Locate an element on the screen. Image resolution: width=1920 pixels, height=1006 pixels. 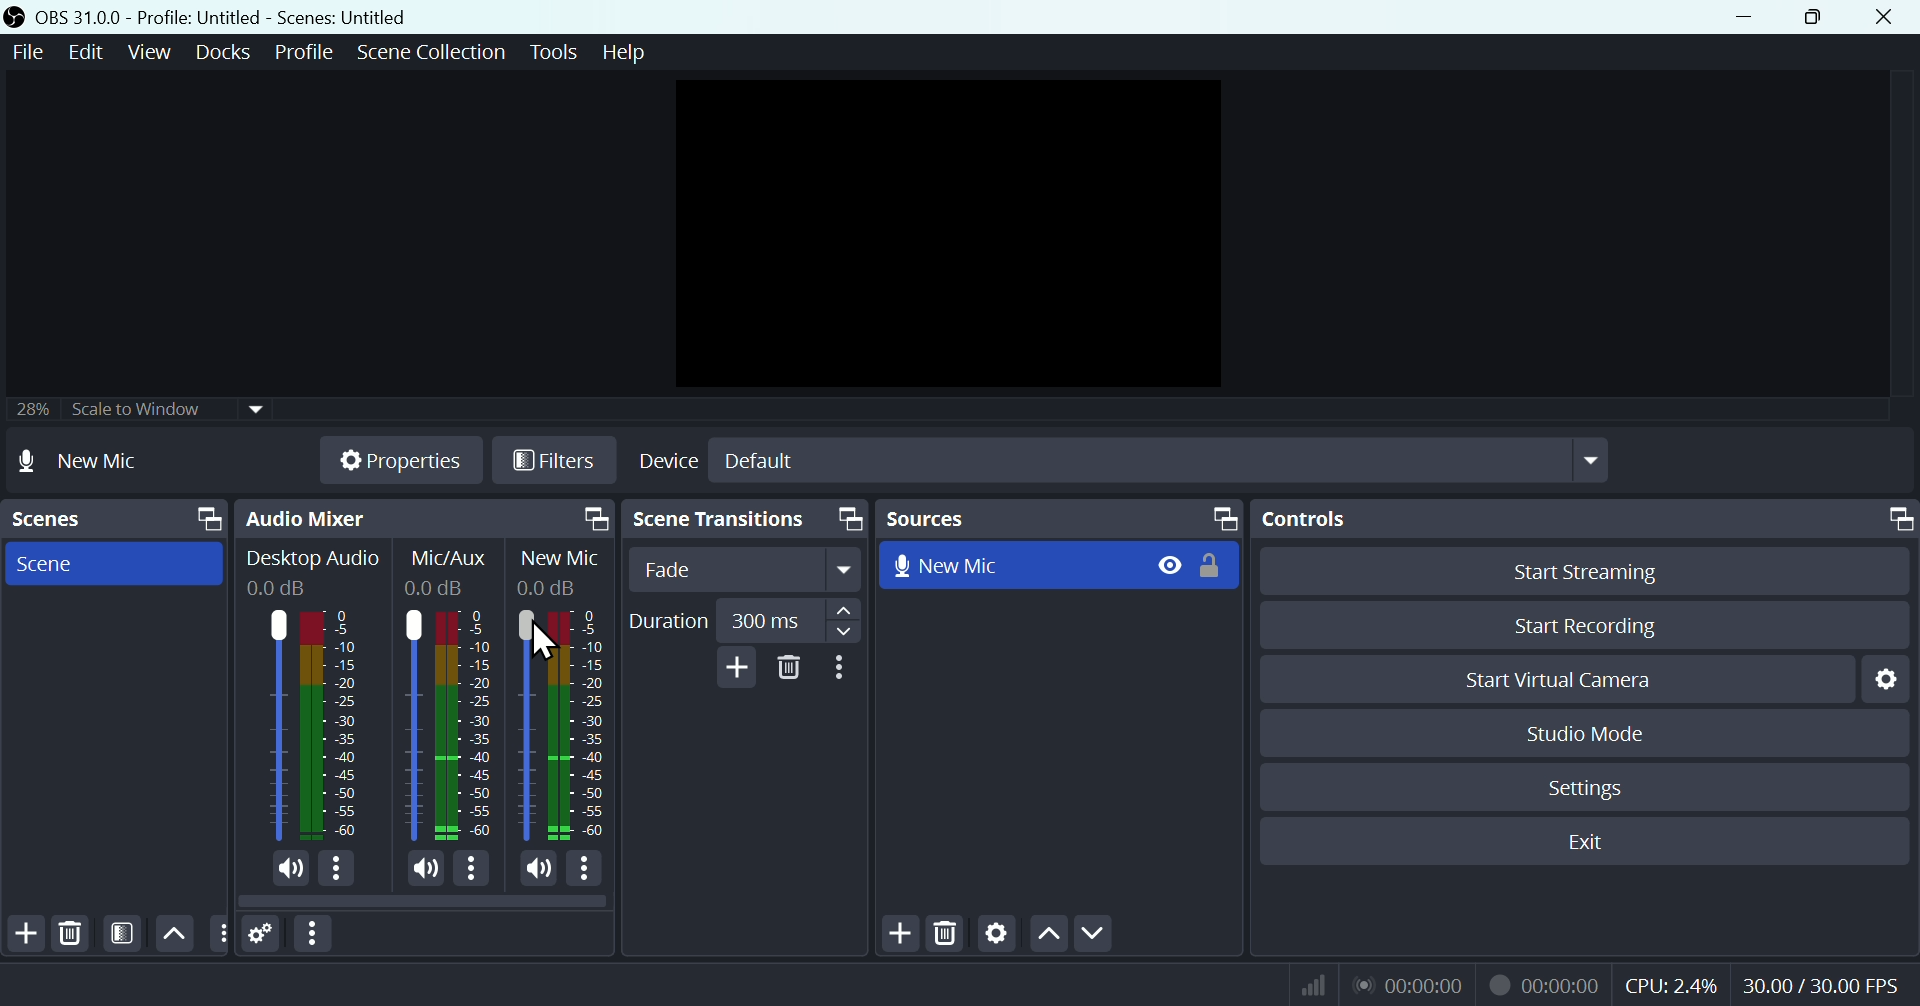
Properties is located at coordinates (399, 460).